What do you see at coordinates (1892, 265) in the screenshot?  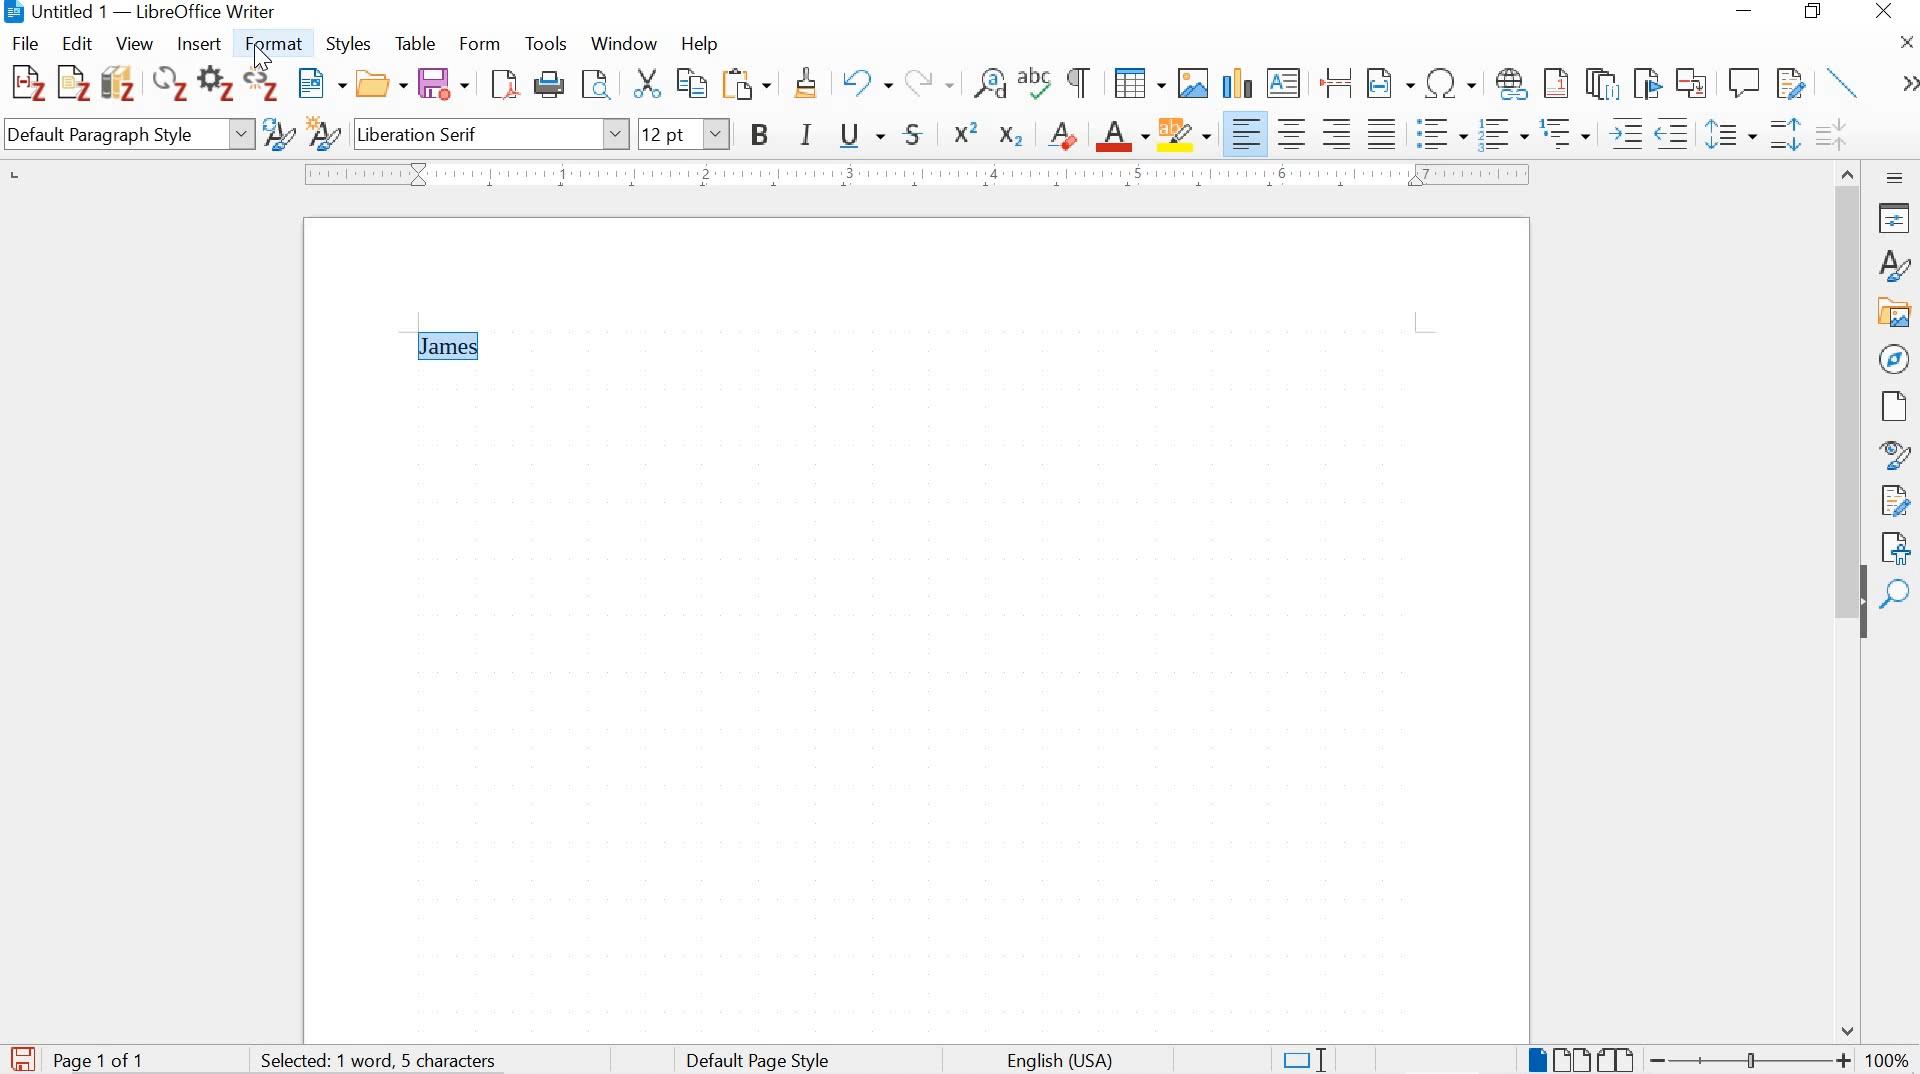 I see `styles` at bounding box center [1892, 265].